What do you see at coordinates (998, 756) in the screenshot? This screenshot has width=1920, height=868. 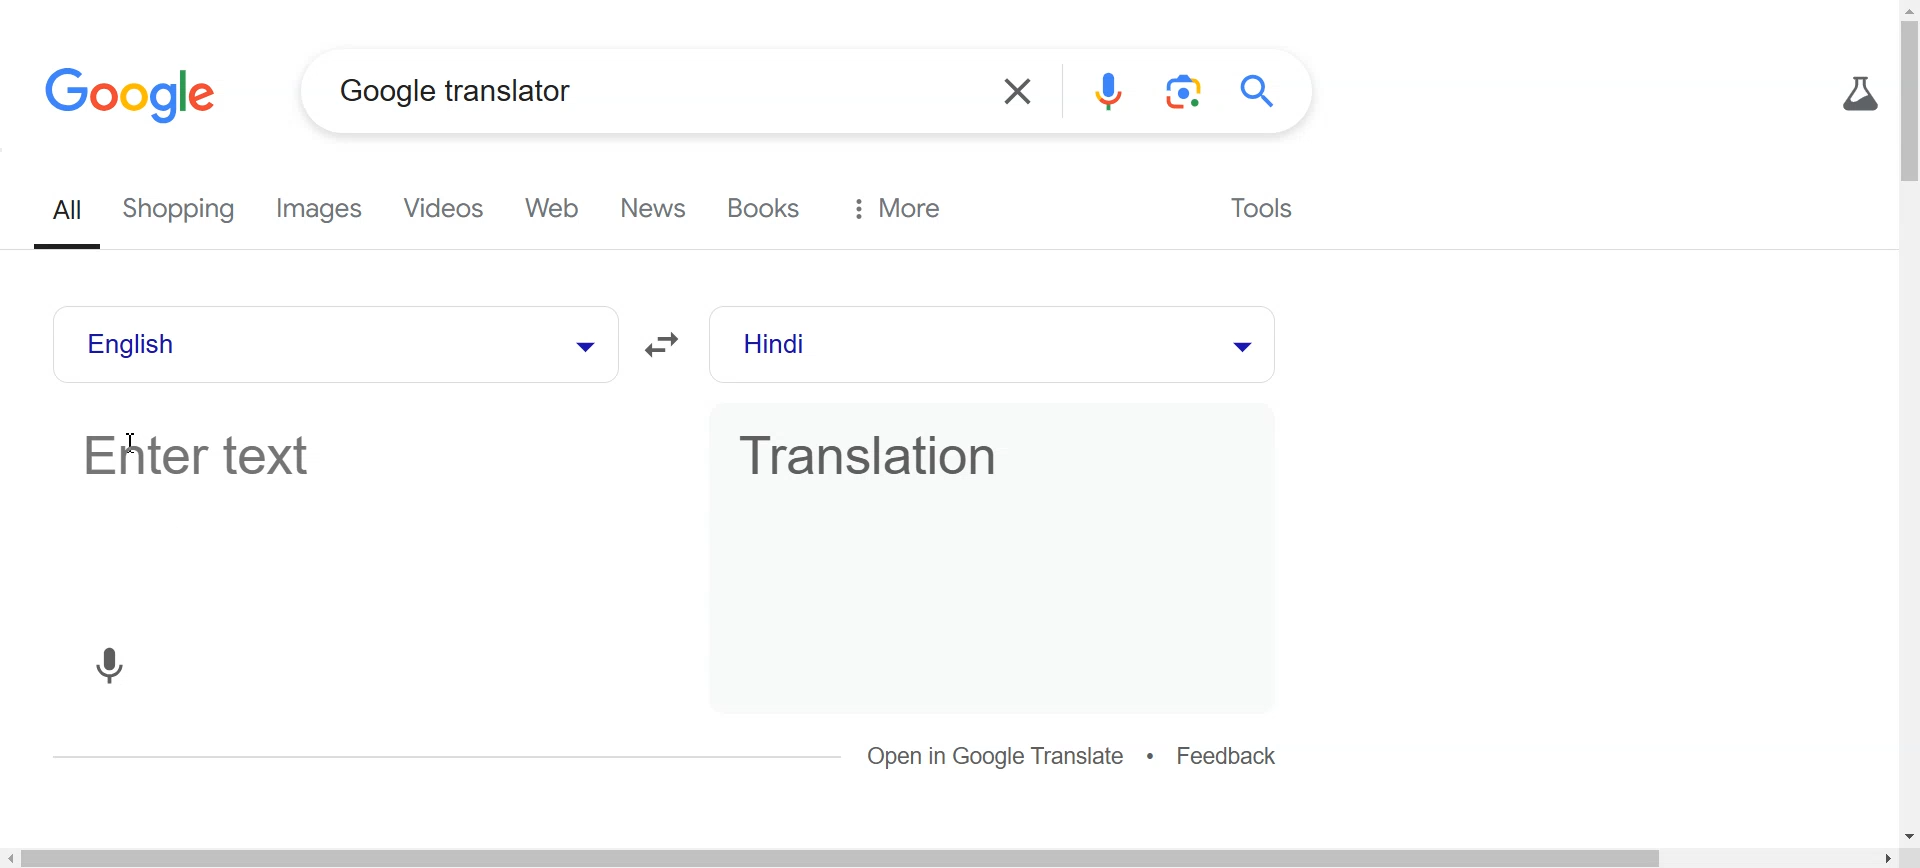 I see `Open in google Translate` at bounding box center [998, 756].